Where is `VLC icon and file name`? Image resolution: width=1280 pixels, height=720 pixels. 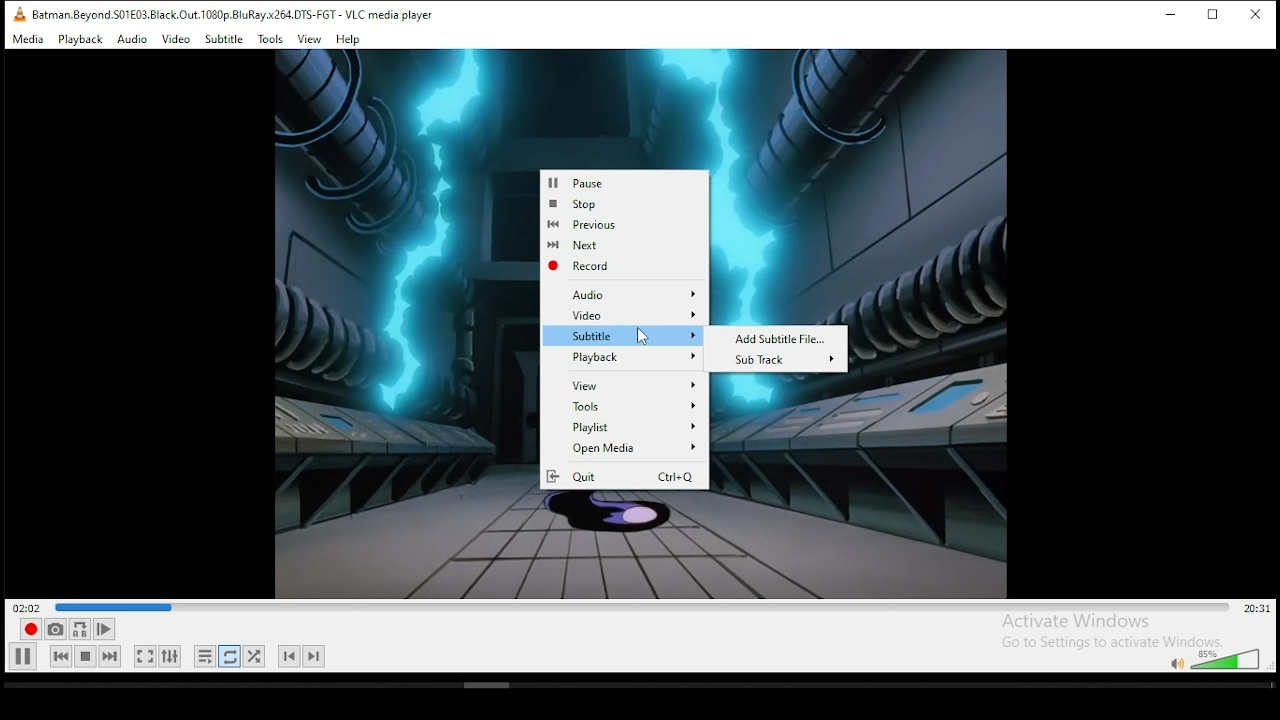
VLC icon and file name is located at coordinates (218, 14).